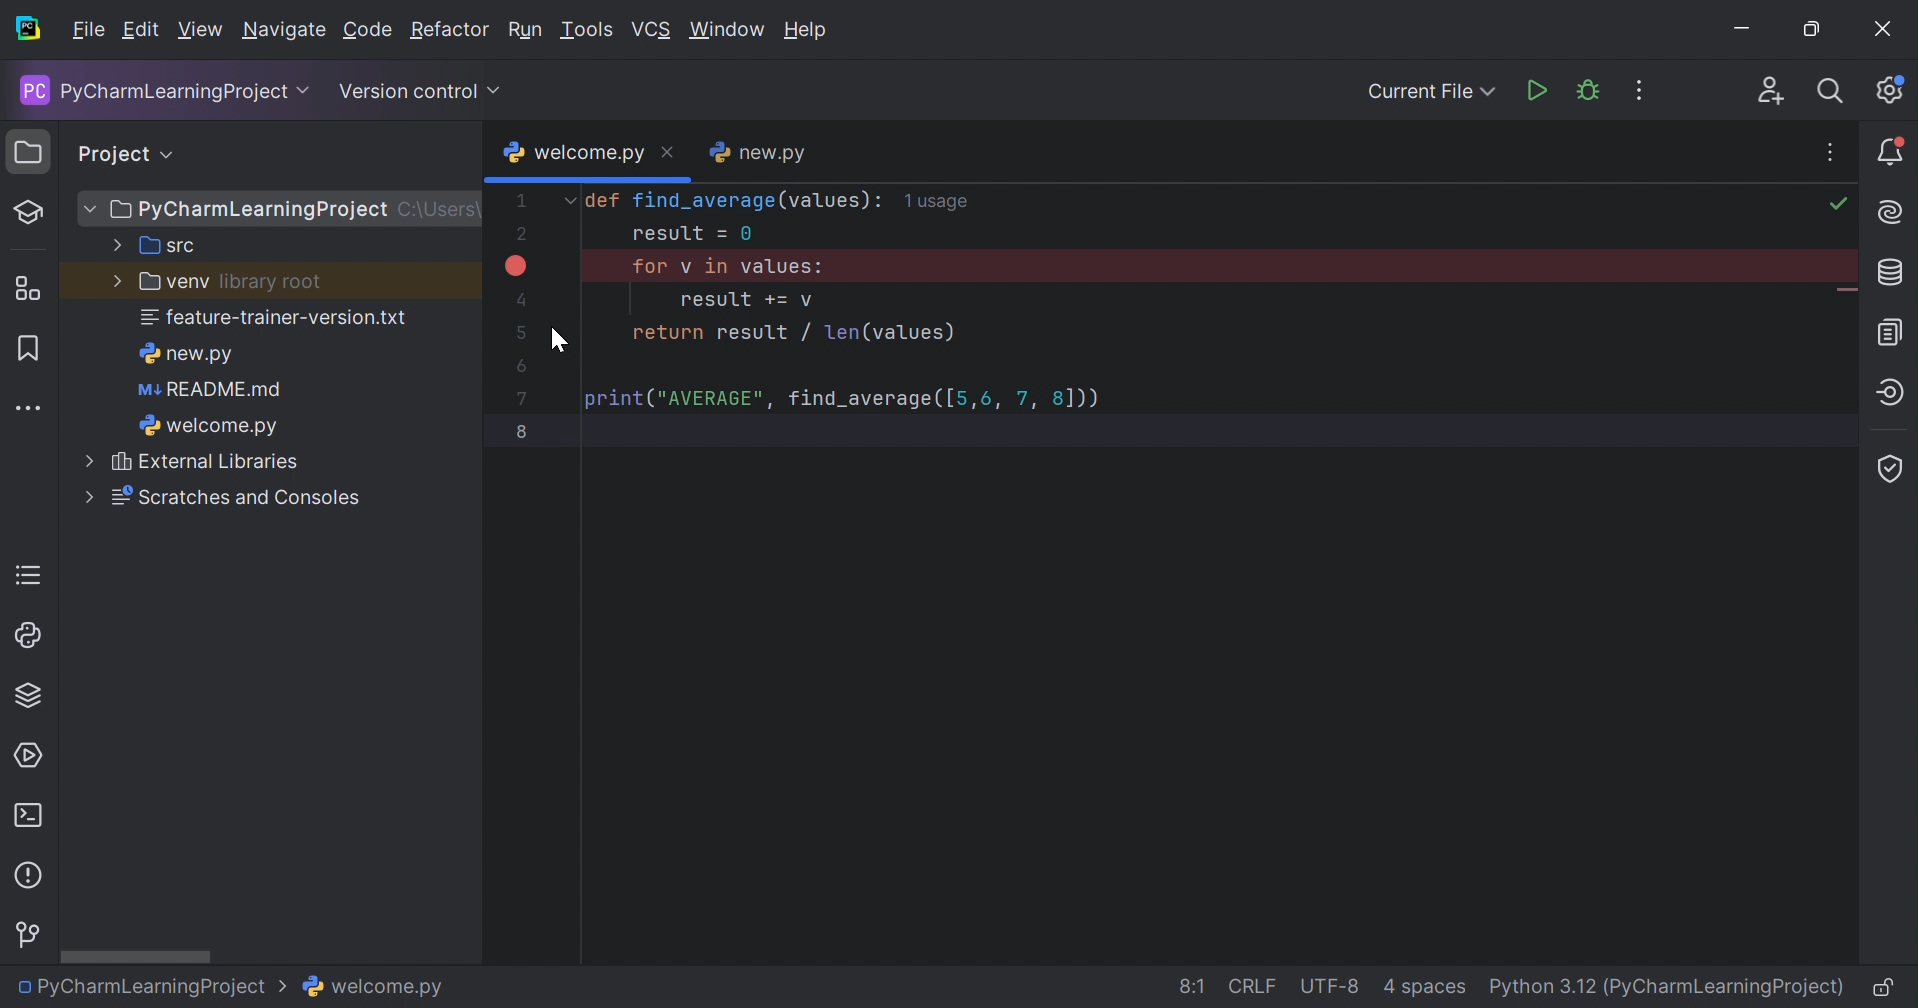 The image size is (1918, 1008). Describe the element at coordinates (31, 876) in the screenshot. I see `Problems` at that location.